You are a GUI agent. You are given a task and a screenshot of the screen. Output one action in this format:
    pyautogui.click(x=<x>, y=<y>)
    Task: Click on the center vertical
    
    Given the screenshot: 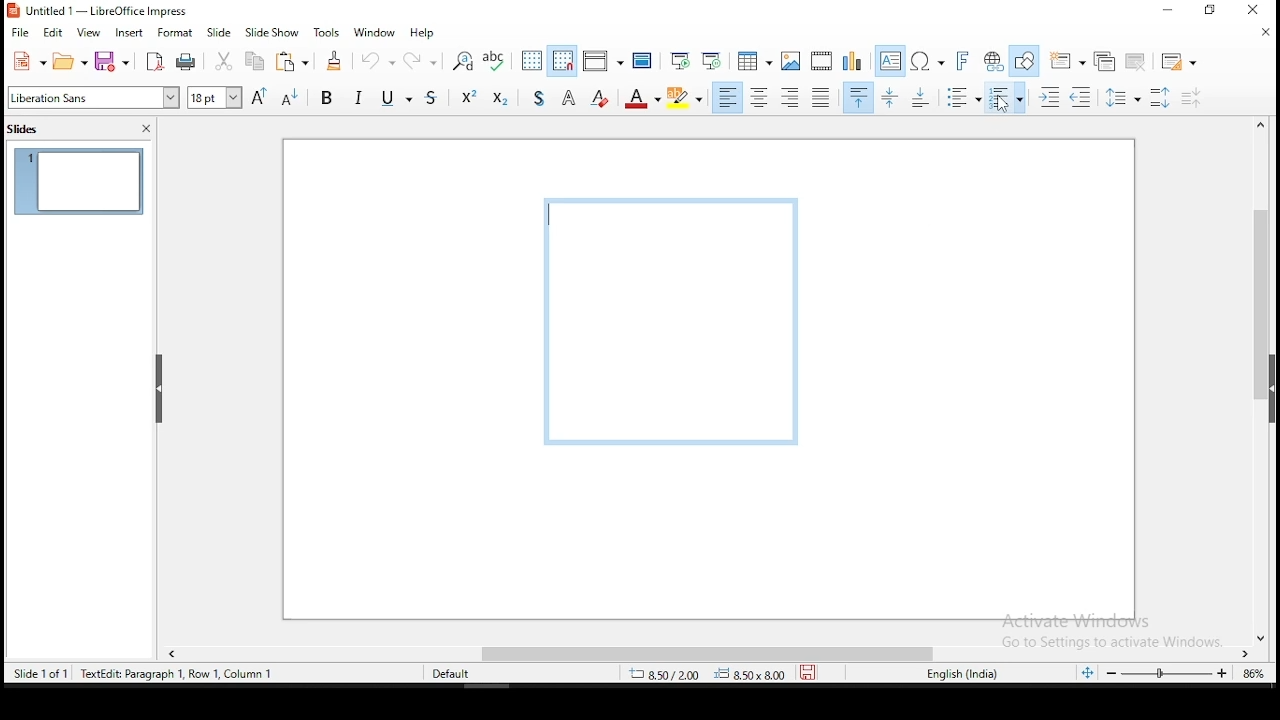 What is the action you would take?
    pyautogui.click(x=892, y=99)
    